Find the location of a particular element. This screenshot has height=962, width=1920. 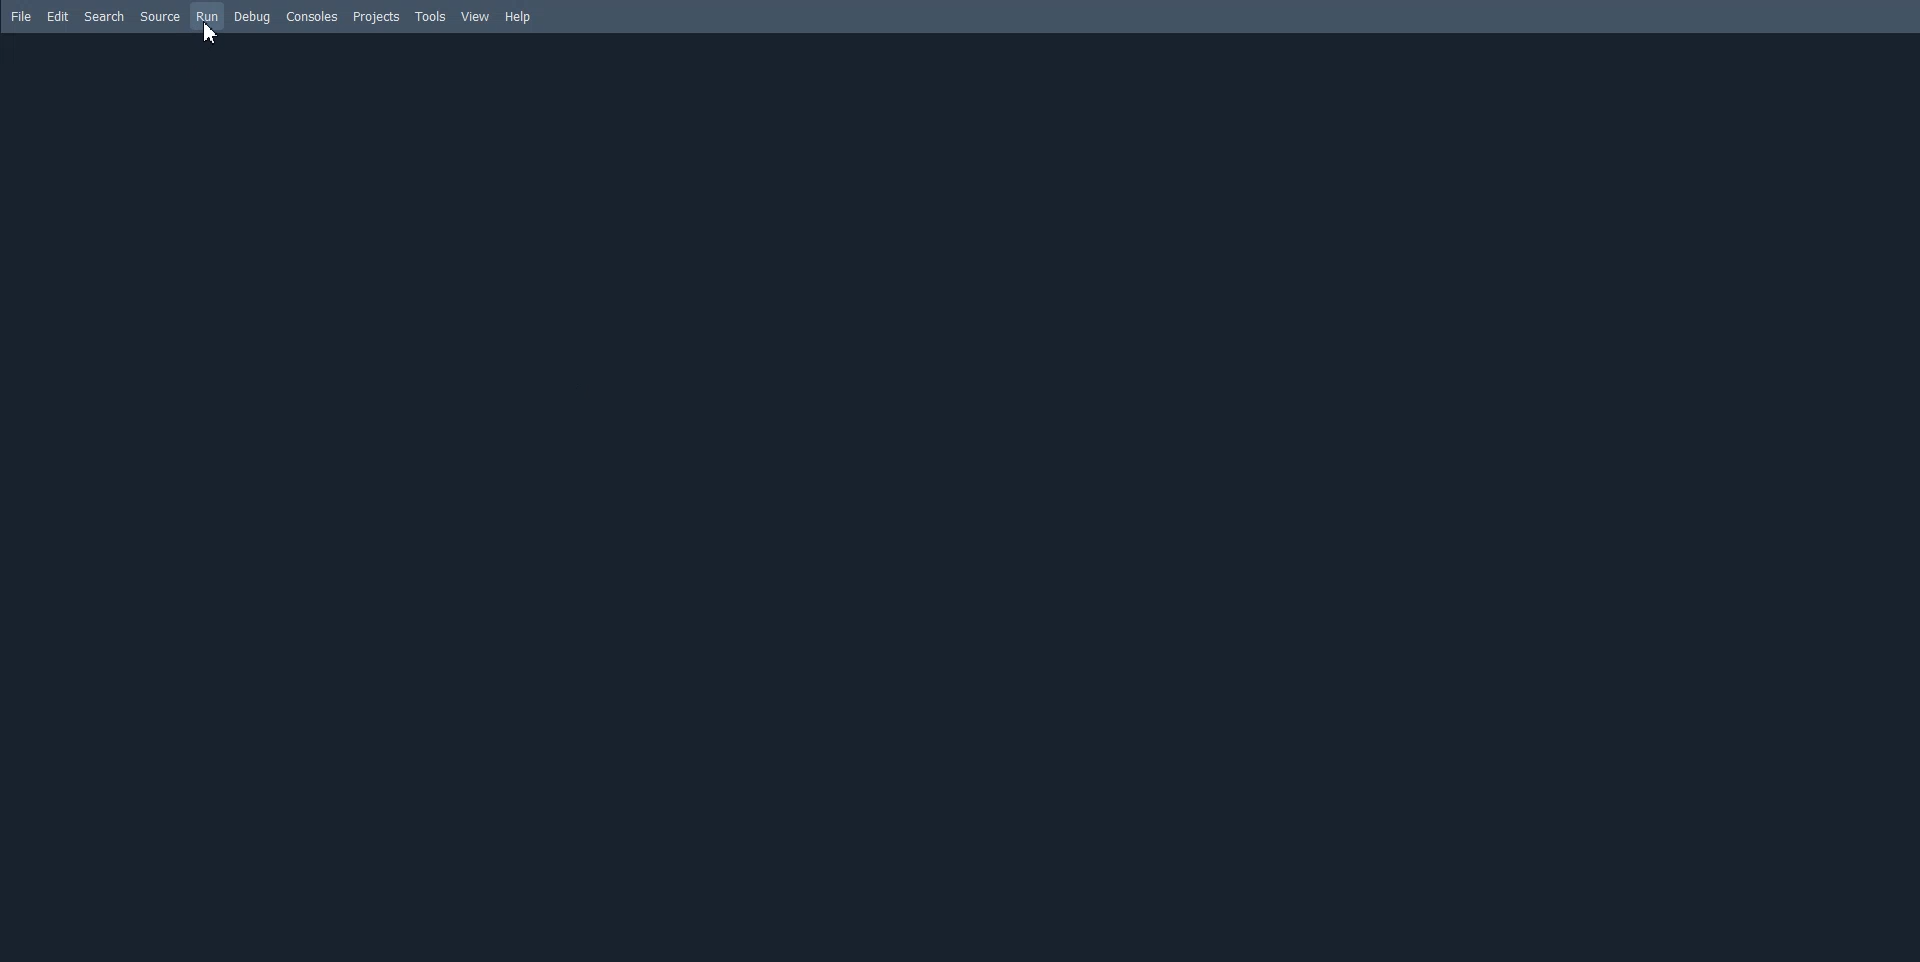

Edit is located at coordinates (59, 17).